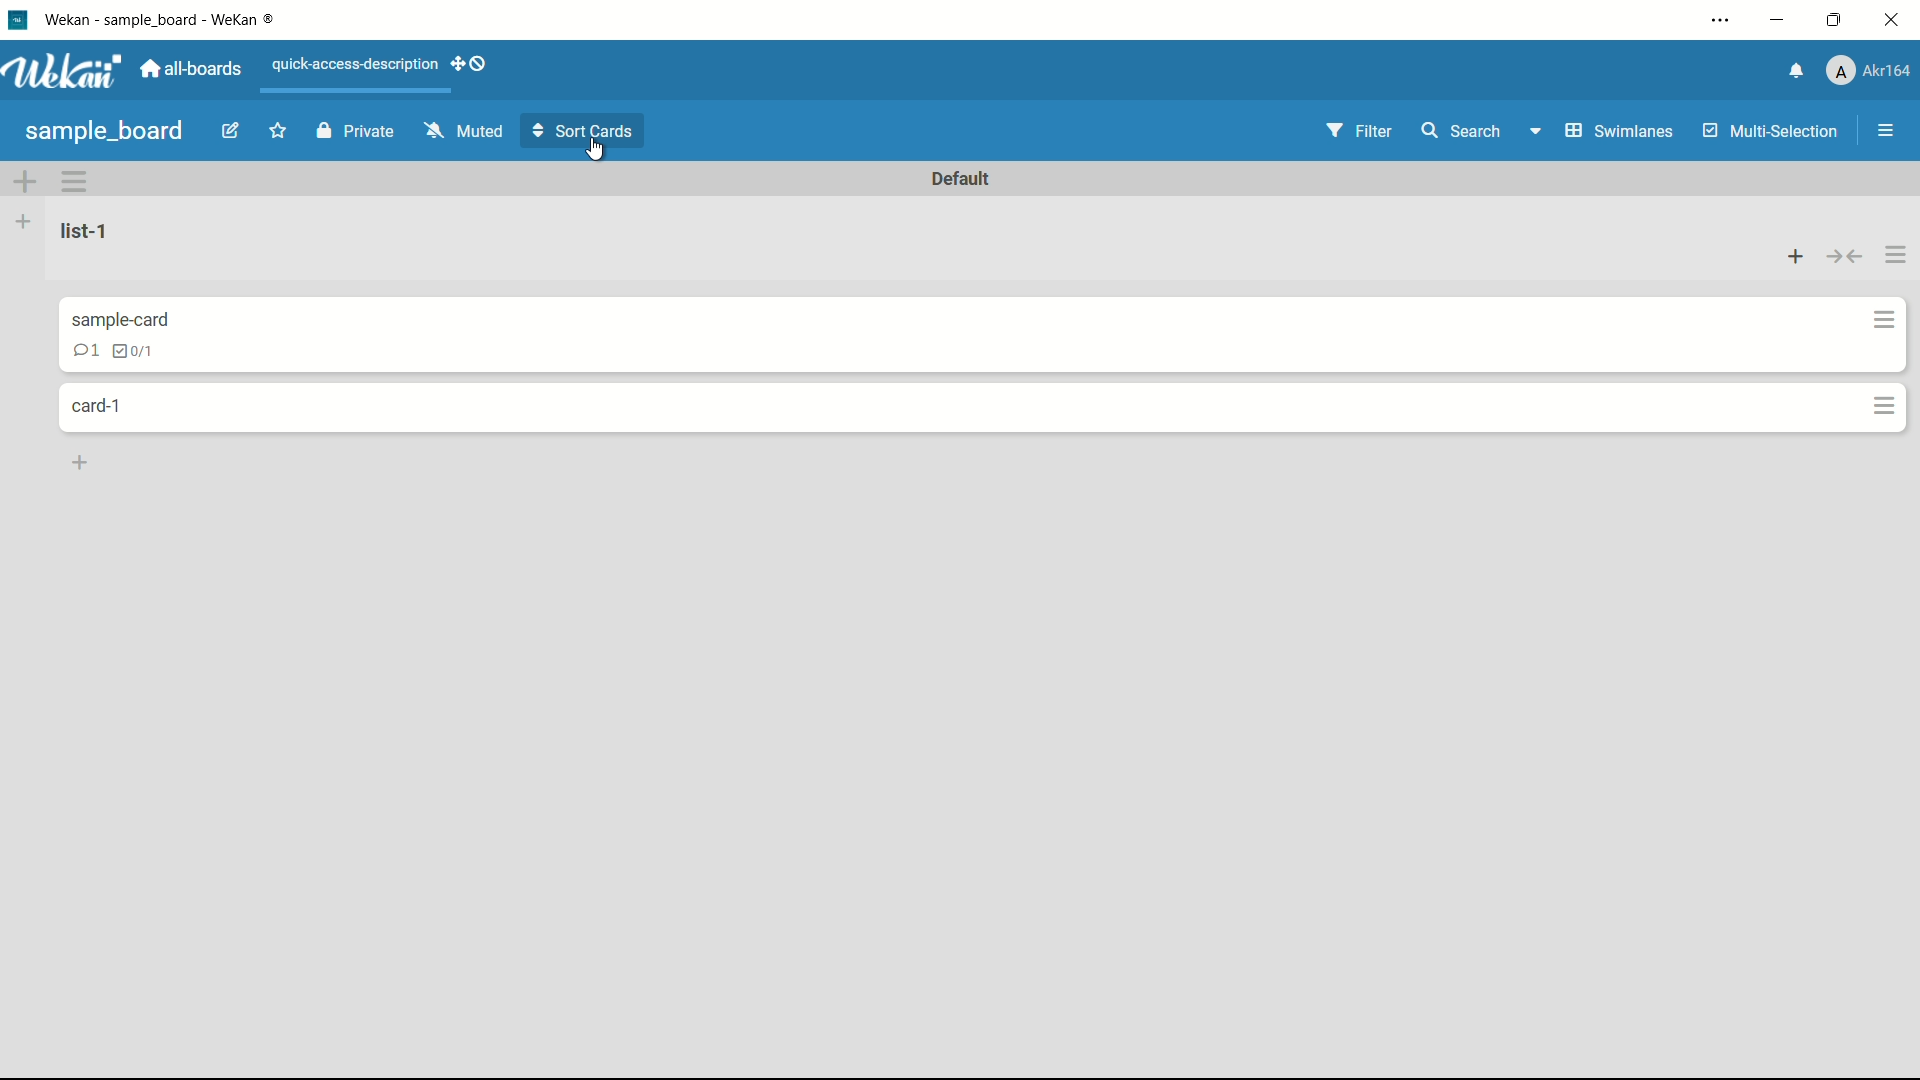  What do you see at coordinates (130, 351) in the screenshot?
I see `checklist` at bounding box center [130, 351].